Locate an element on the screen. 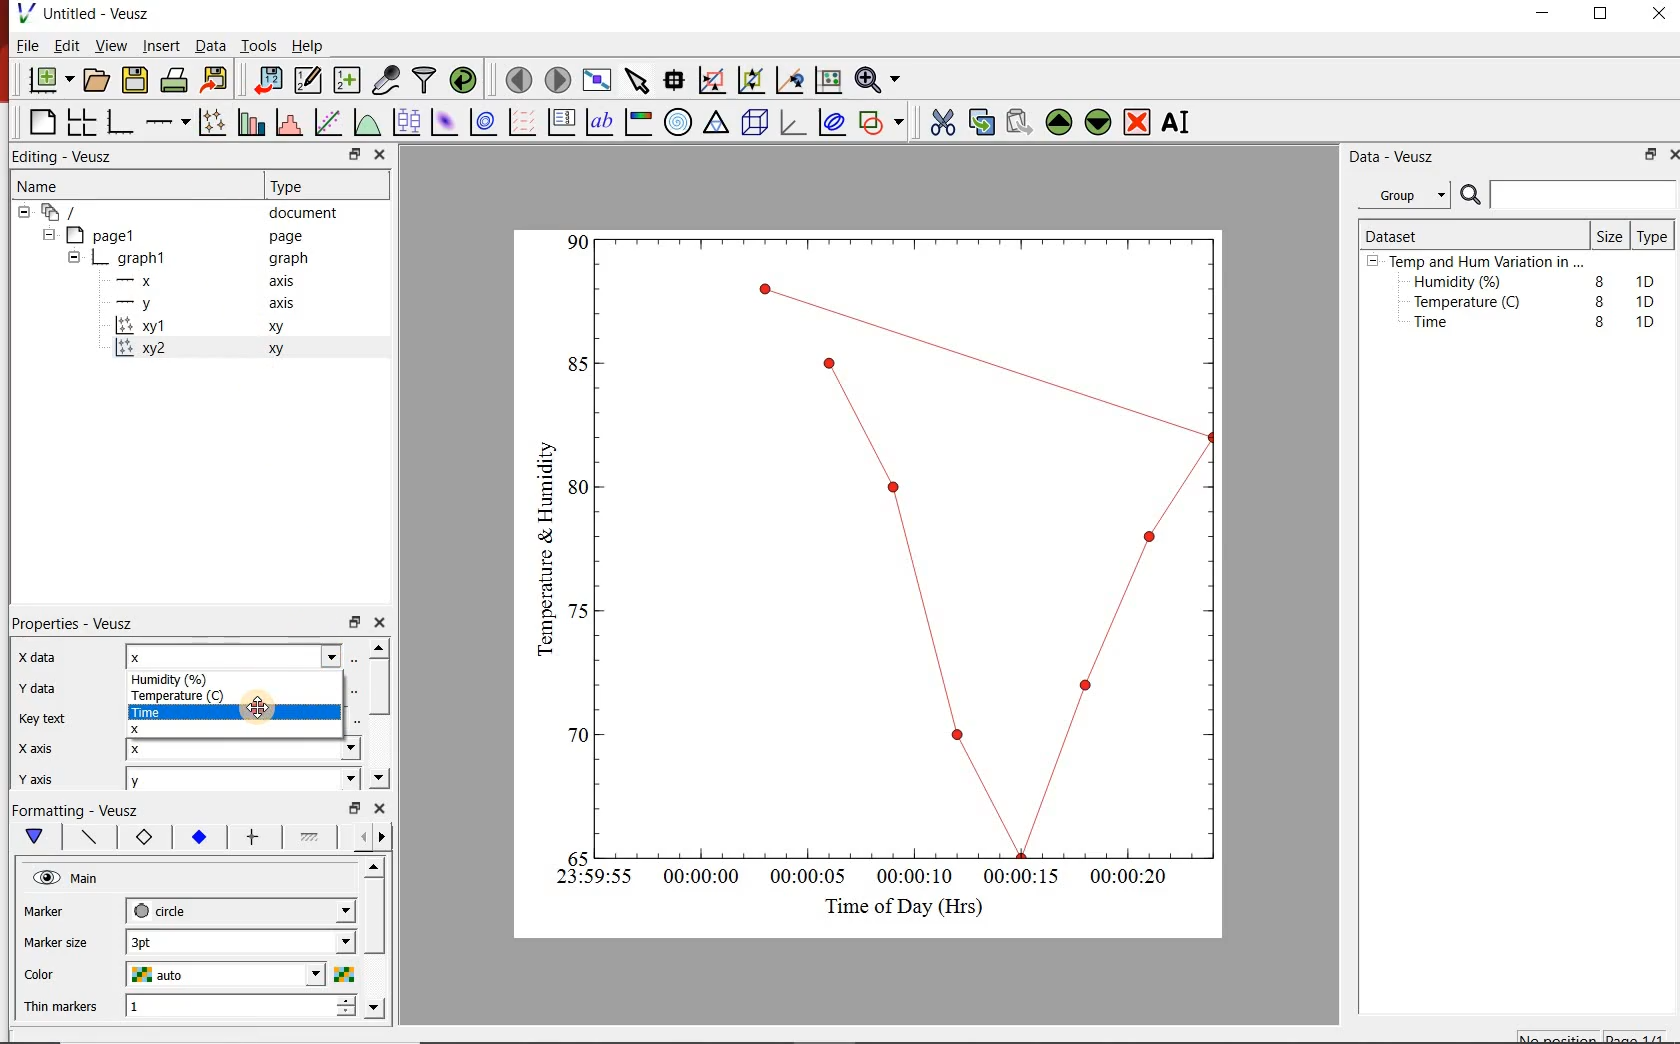 This screenshot has height=1044, width=1680. graph is located at coordinates (288, 260).